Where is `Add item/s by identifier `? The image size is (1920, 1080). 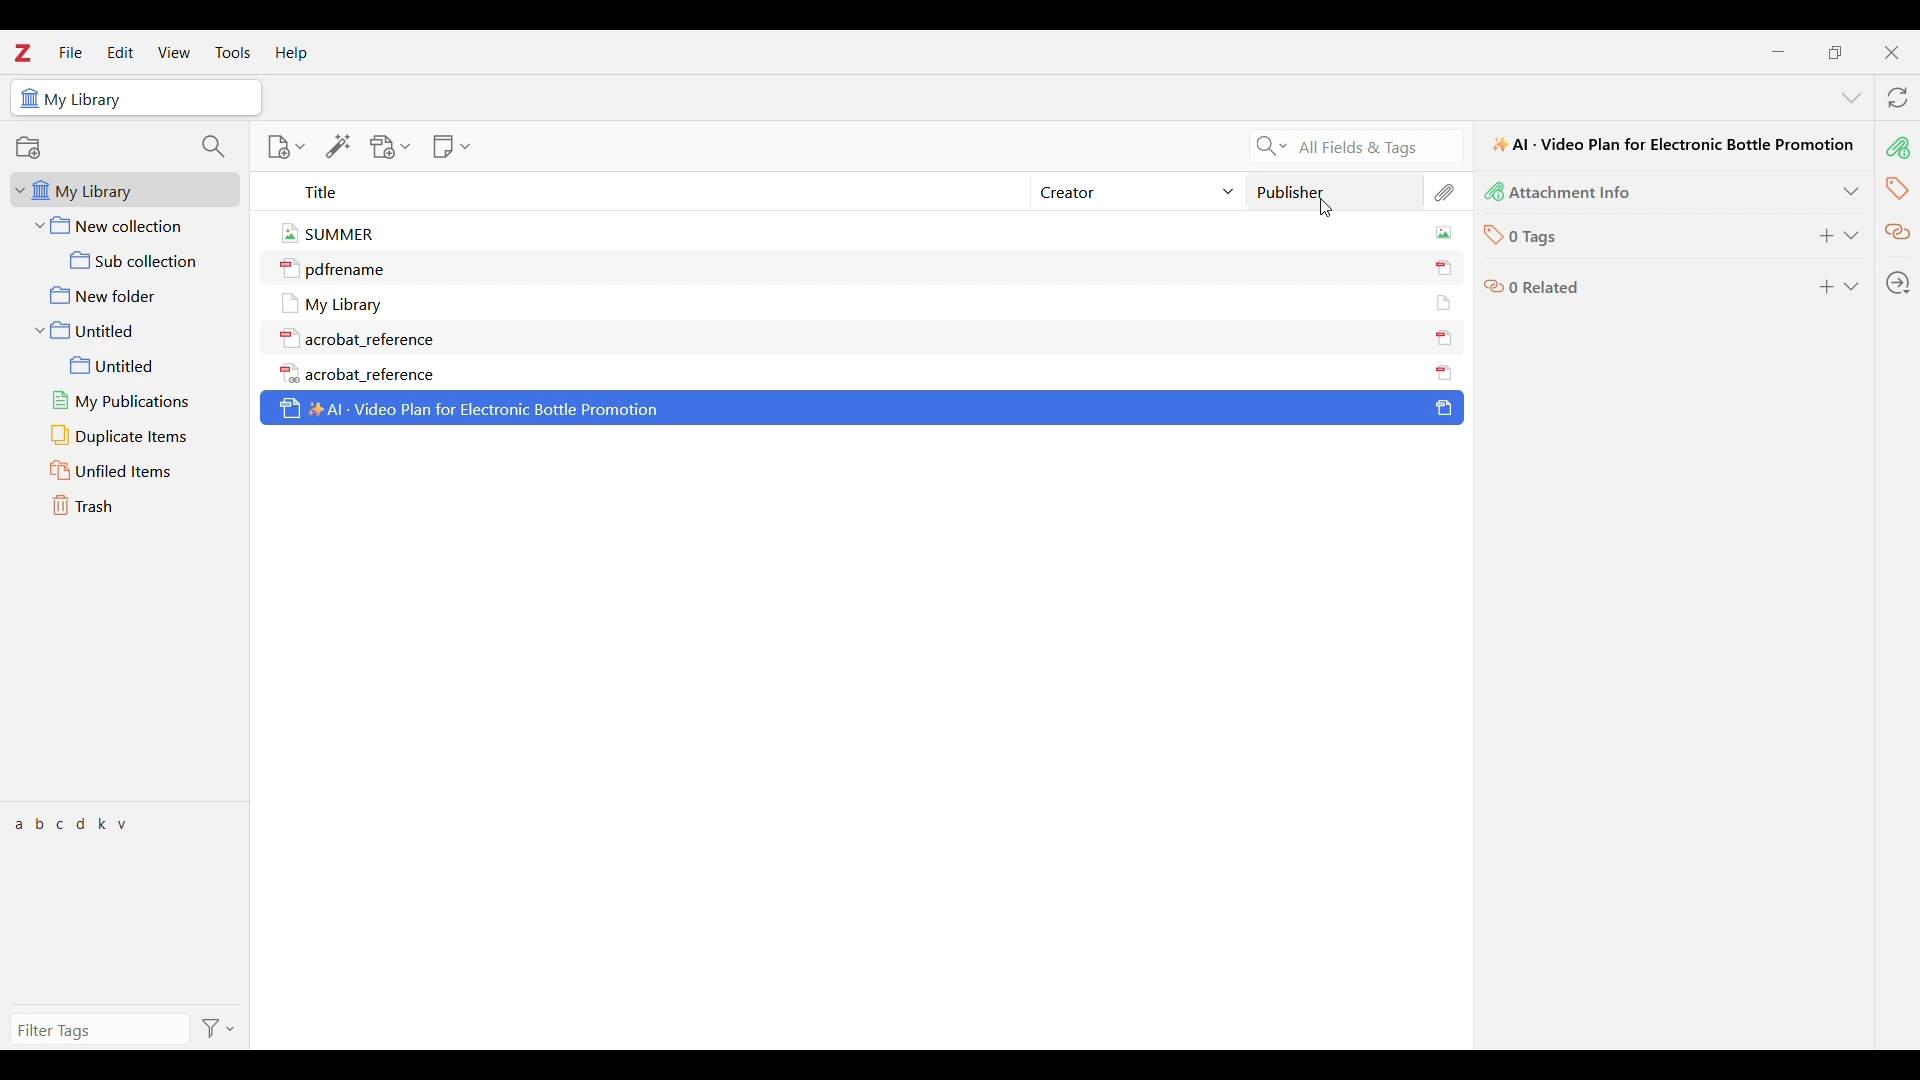 Add item/s by identifier  is located at coordinates (338, 146).